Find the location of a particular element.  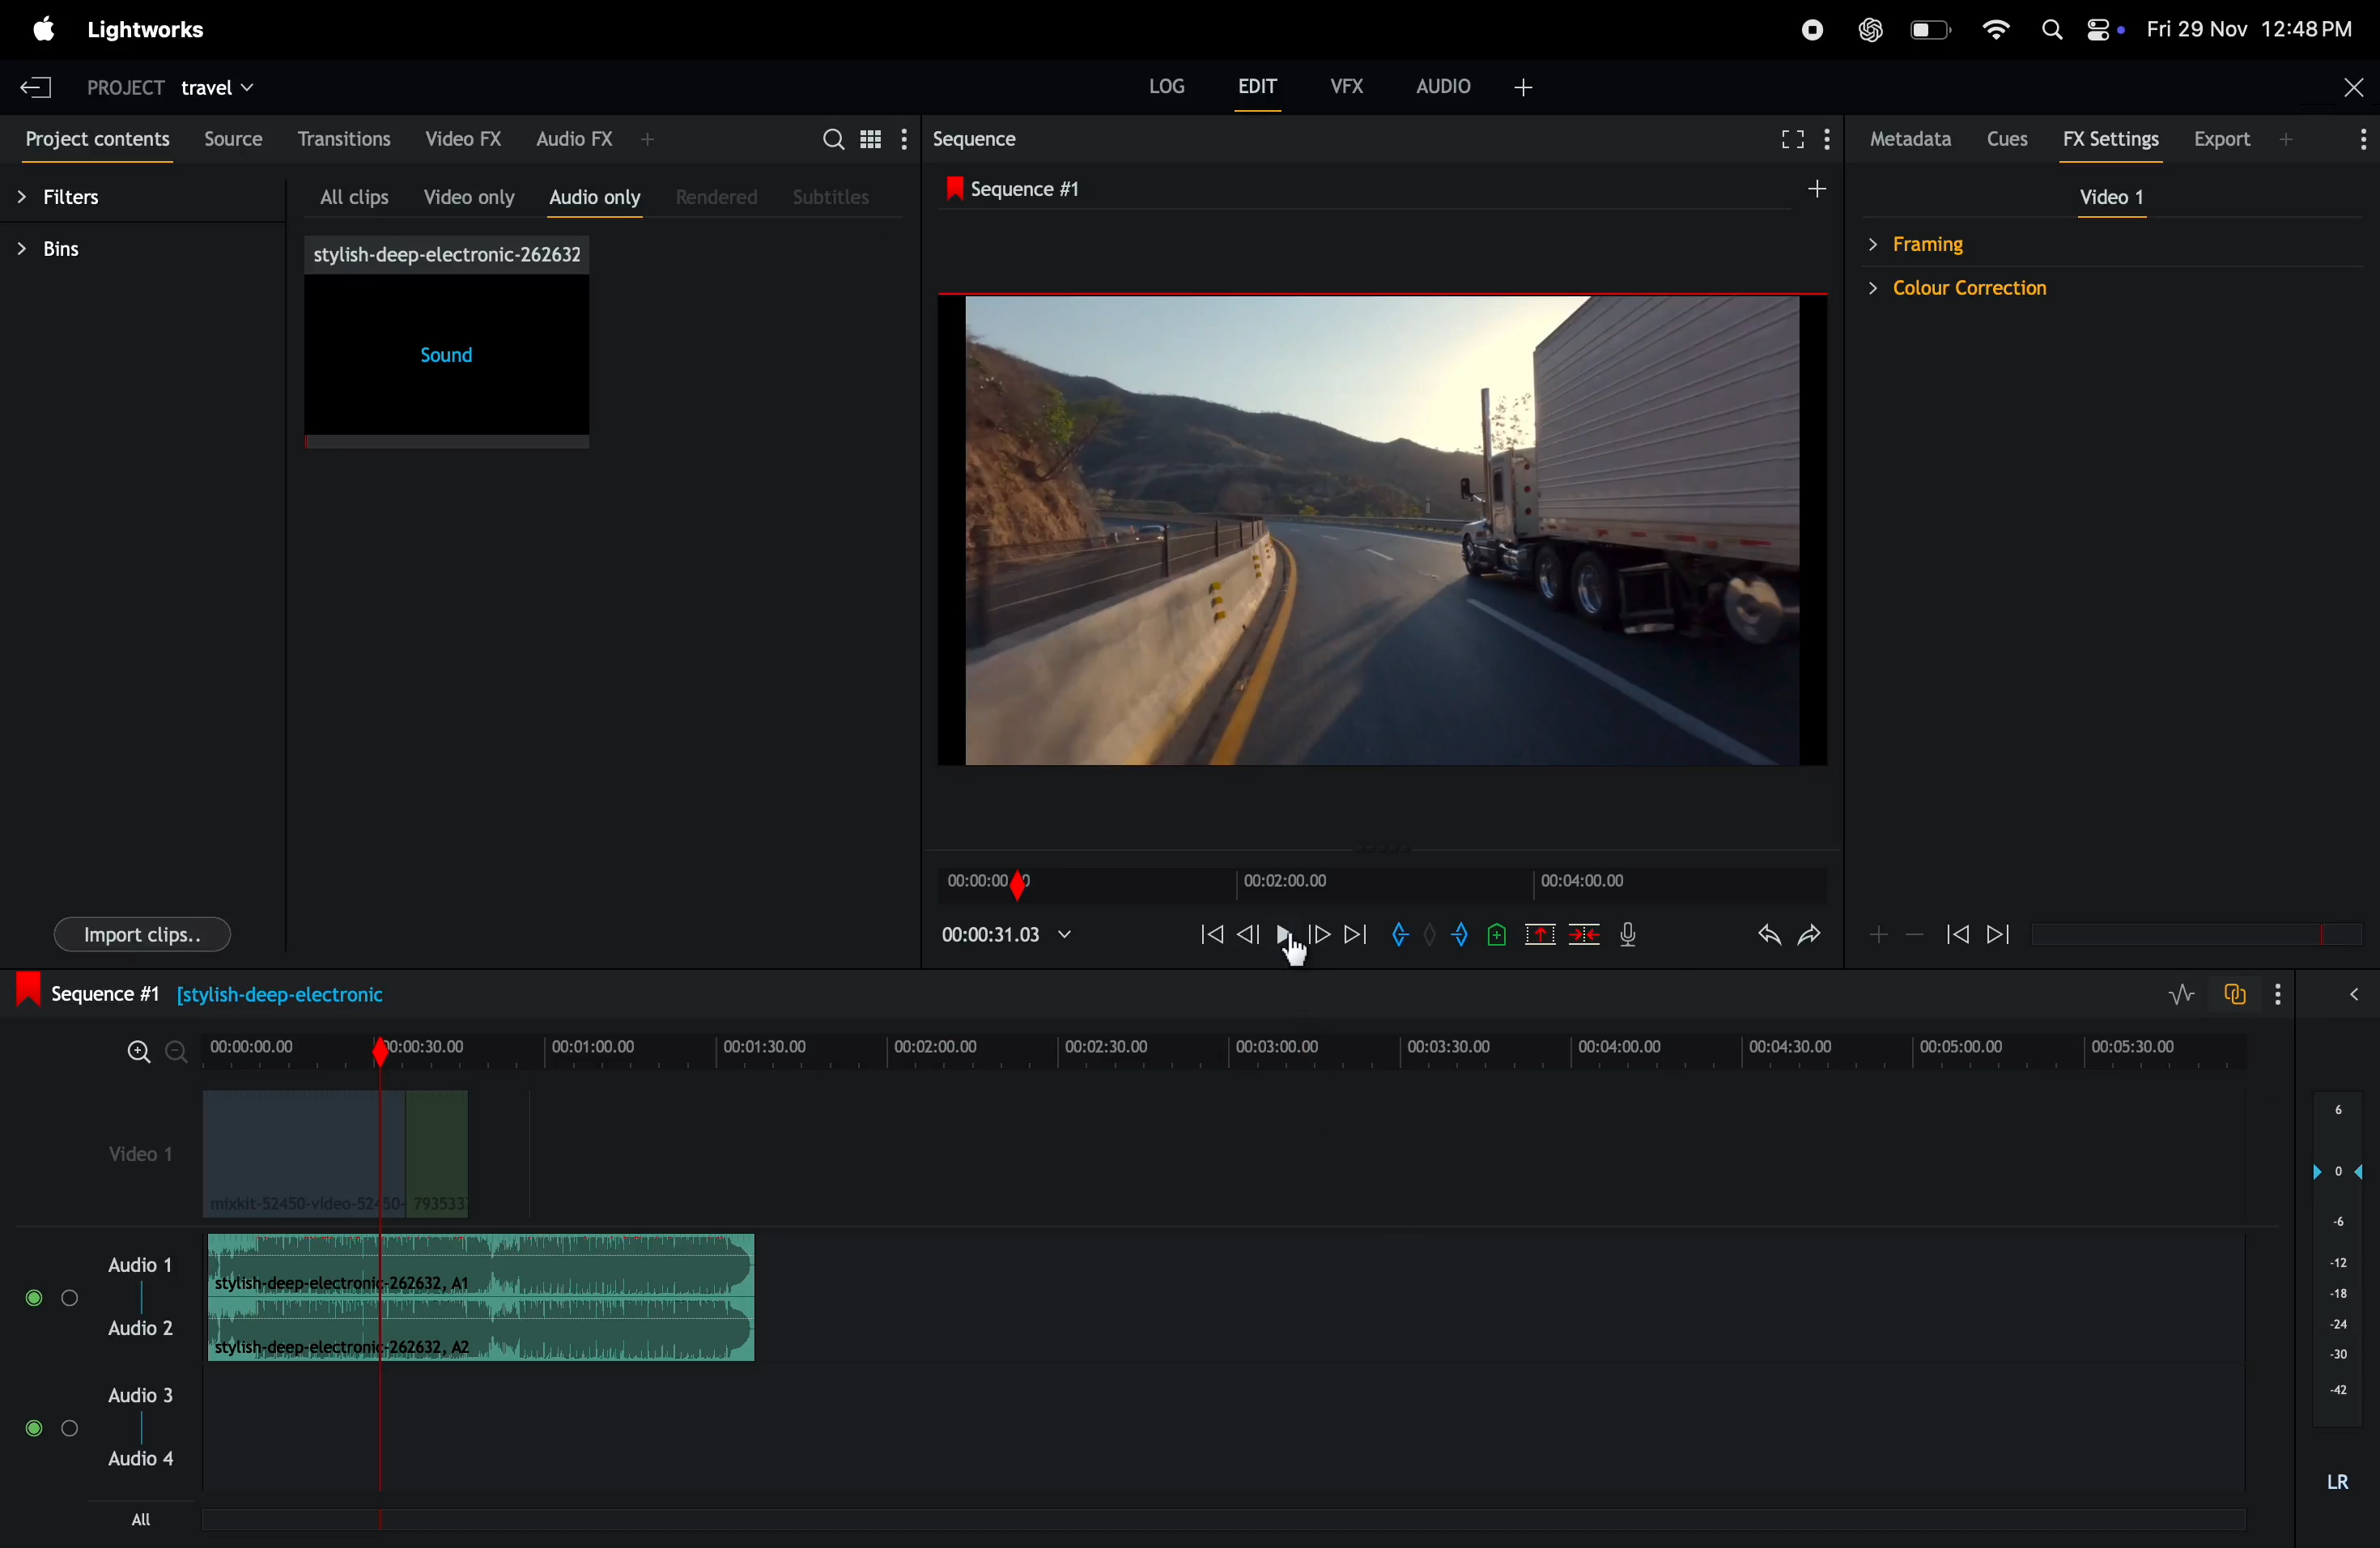

add cue to current position is located at coordinates (1495, 934).